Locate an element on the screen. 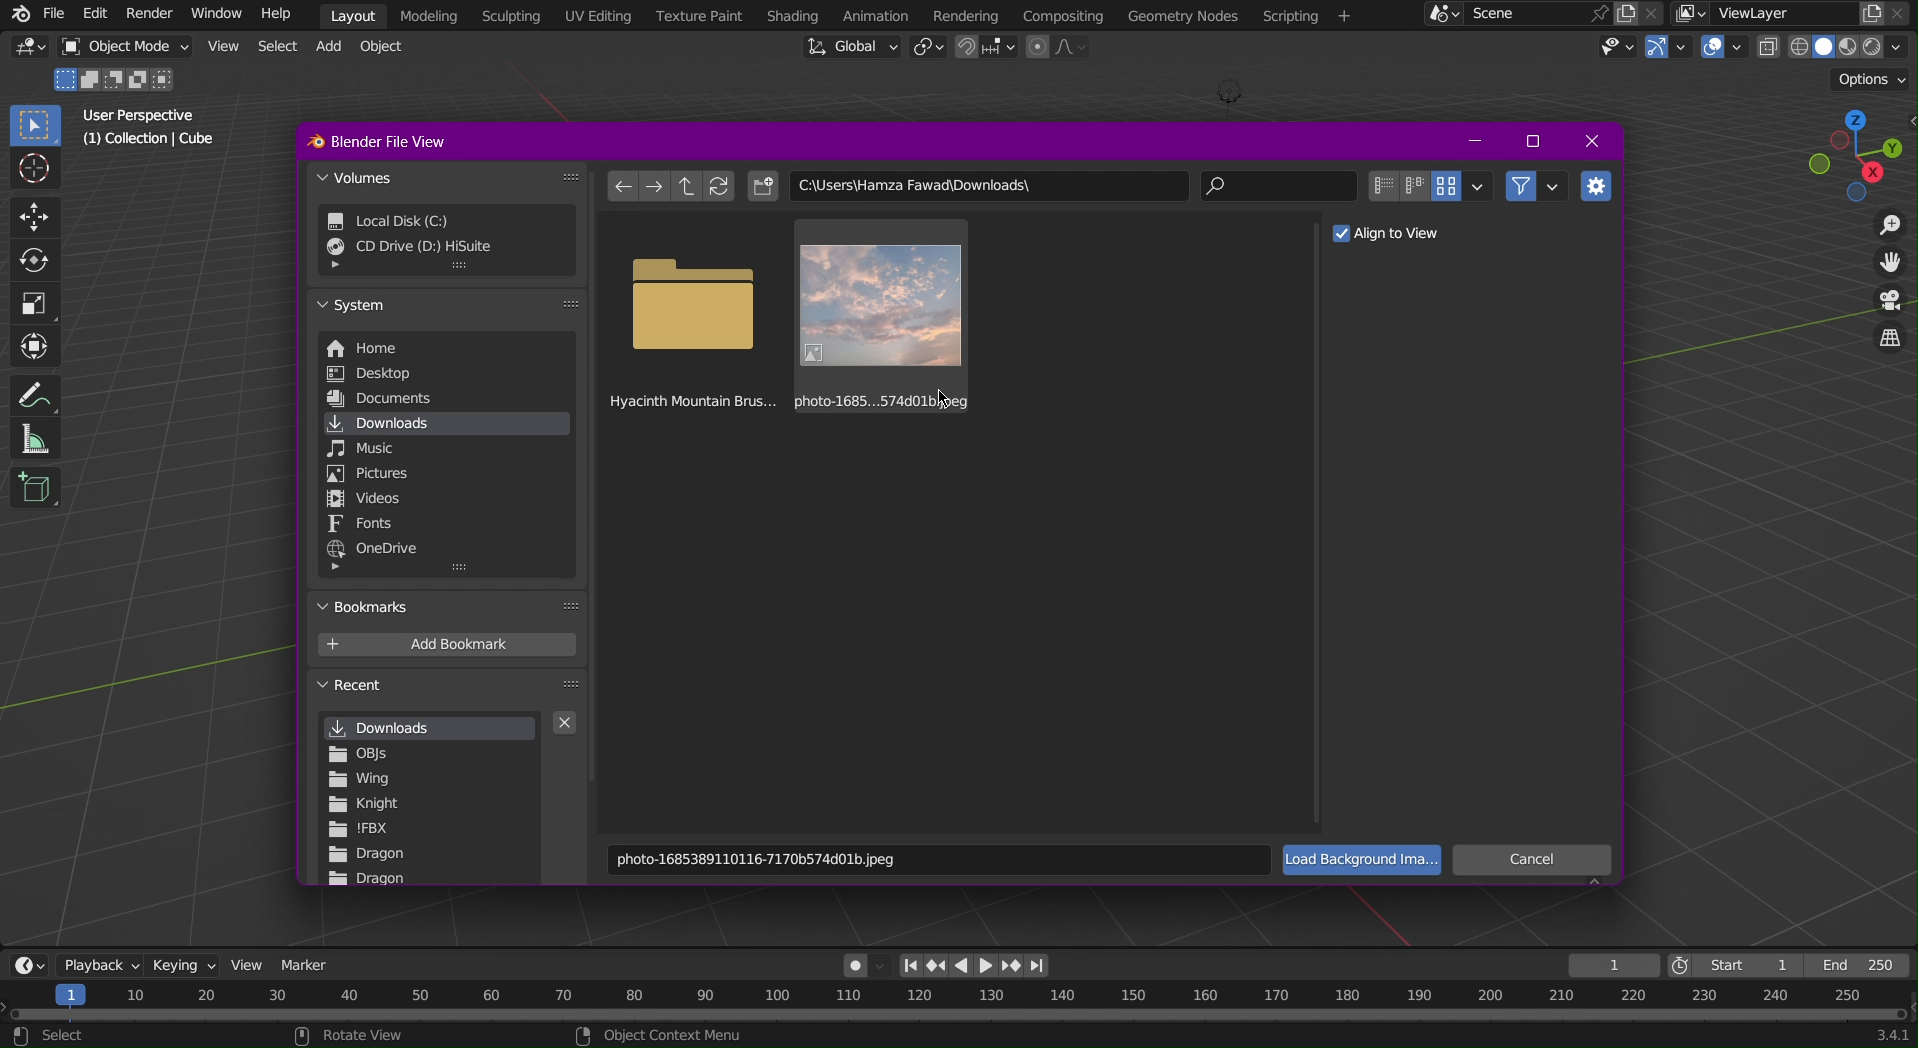 Image resolution: width=1918 pixels, height=1048 pixels. (1) Collection | Cube is located at coordinates (152, 141).